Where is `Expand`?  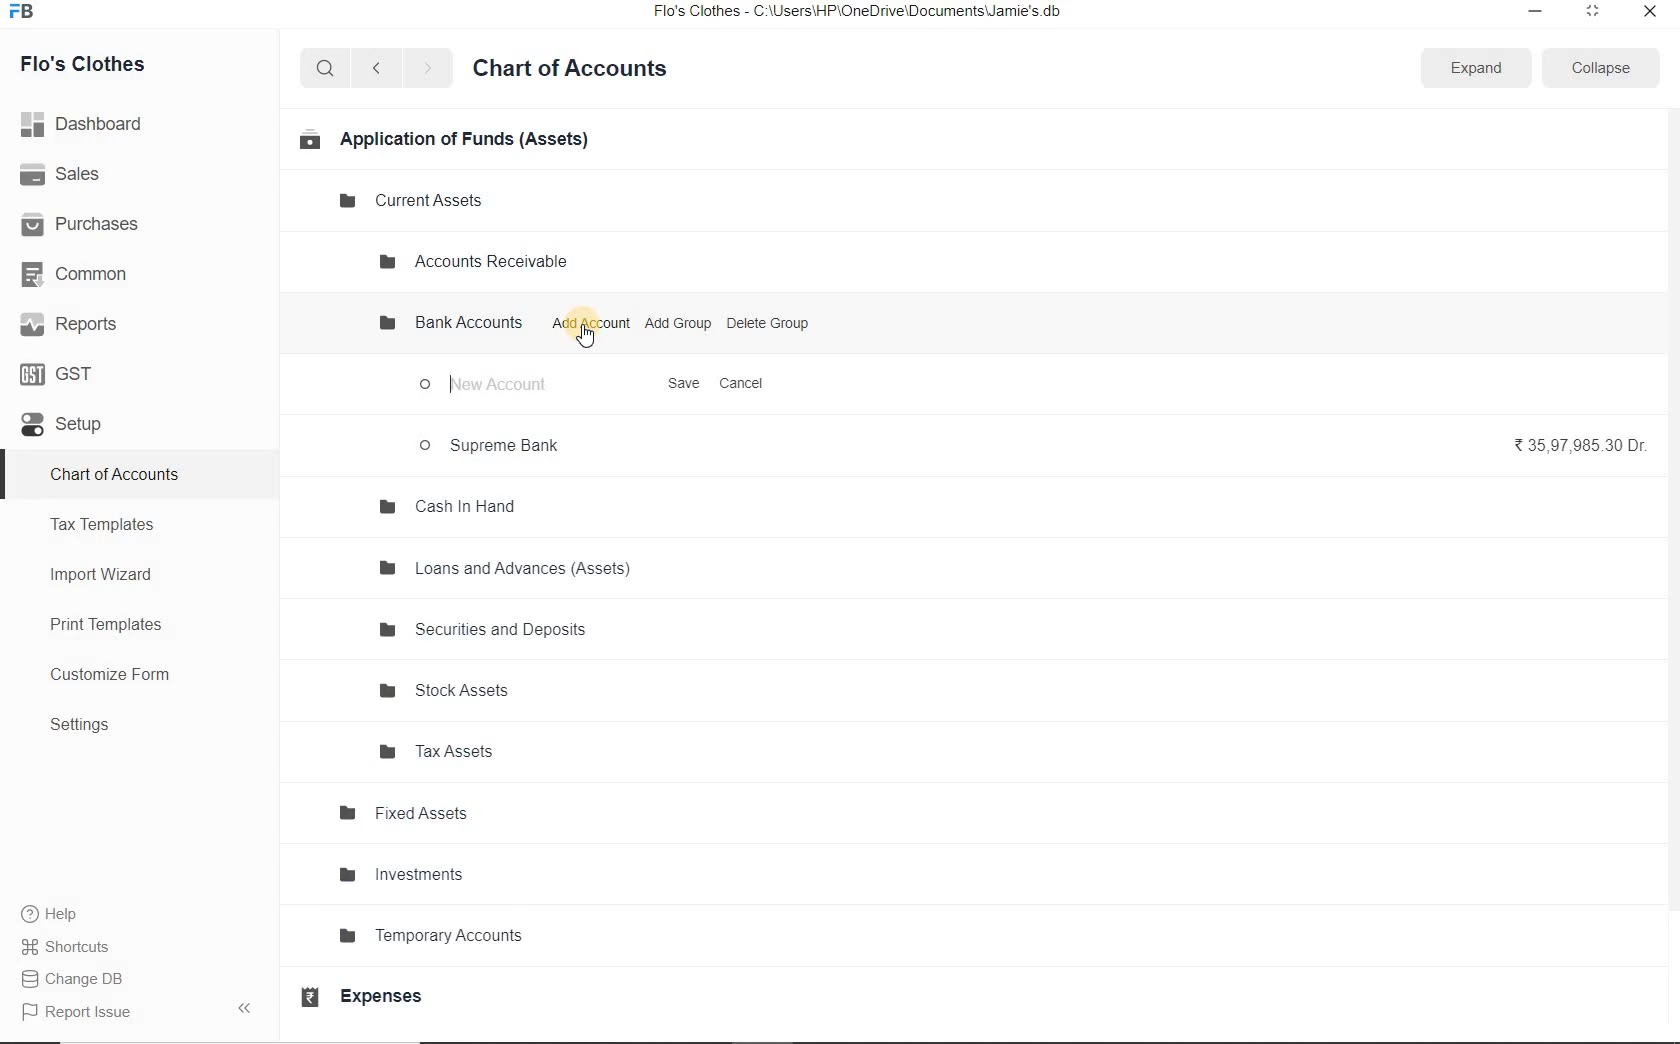
Expand is located at coordinates (1477, 67).